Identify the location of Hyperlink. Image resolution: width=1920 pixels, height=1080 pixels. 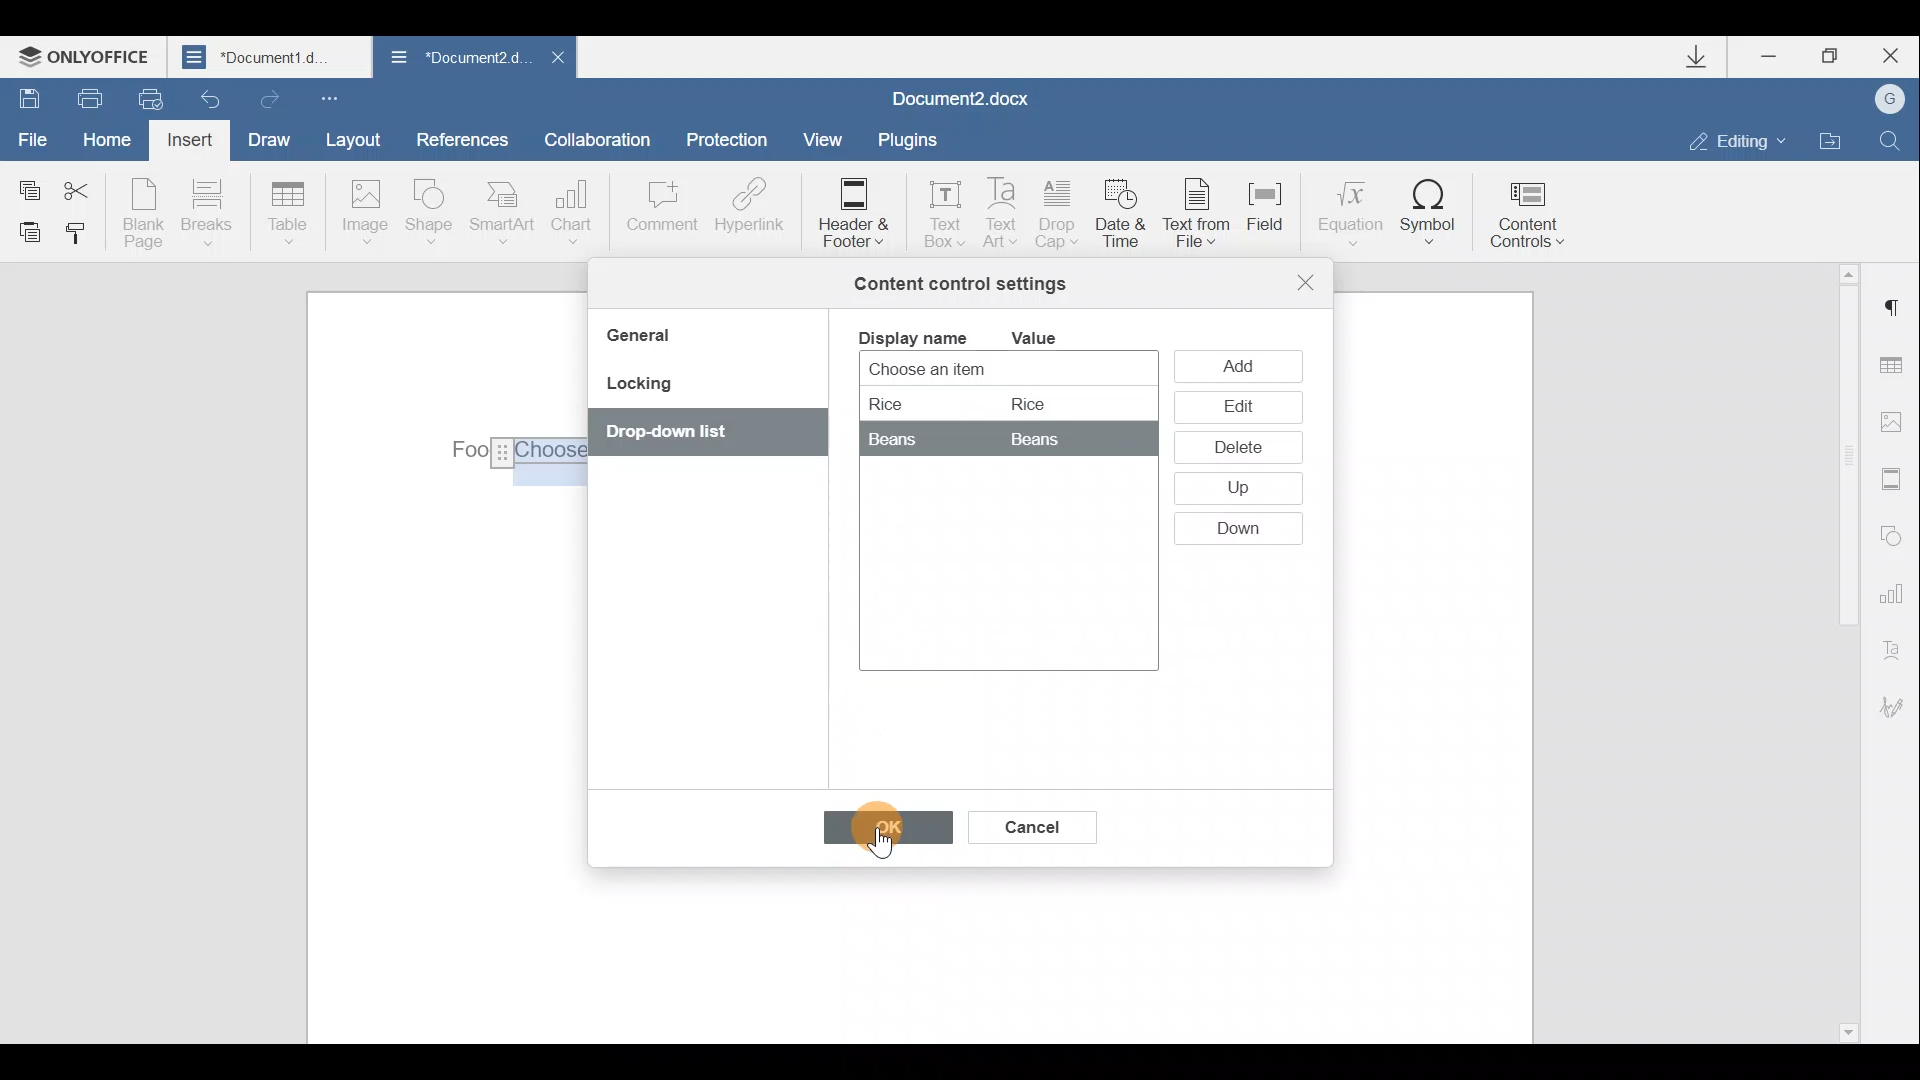
(745, 209).